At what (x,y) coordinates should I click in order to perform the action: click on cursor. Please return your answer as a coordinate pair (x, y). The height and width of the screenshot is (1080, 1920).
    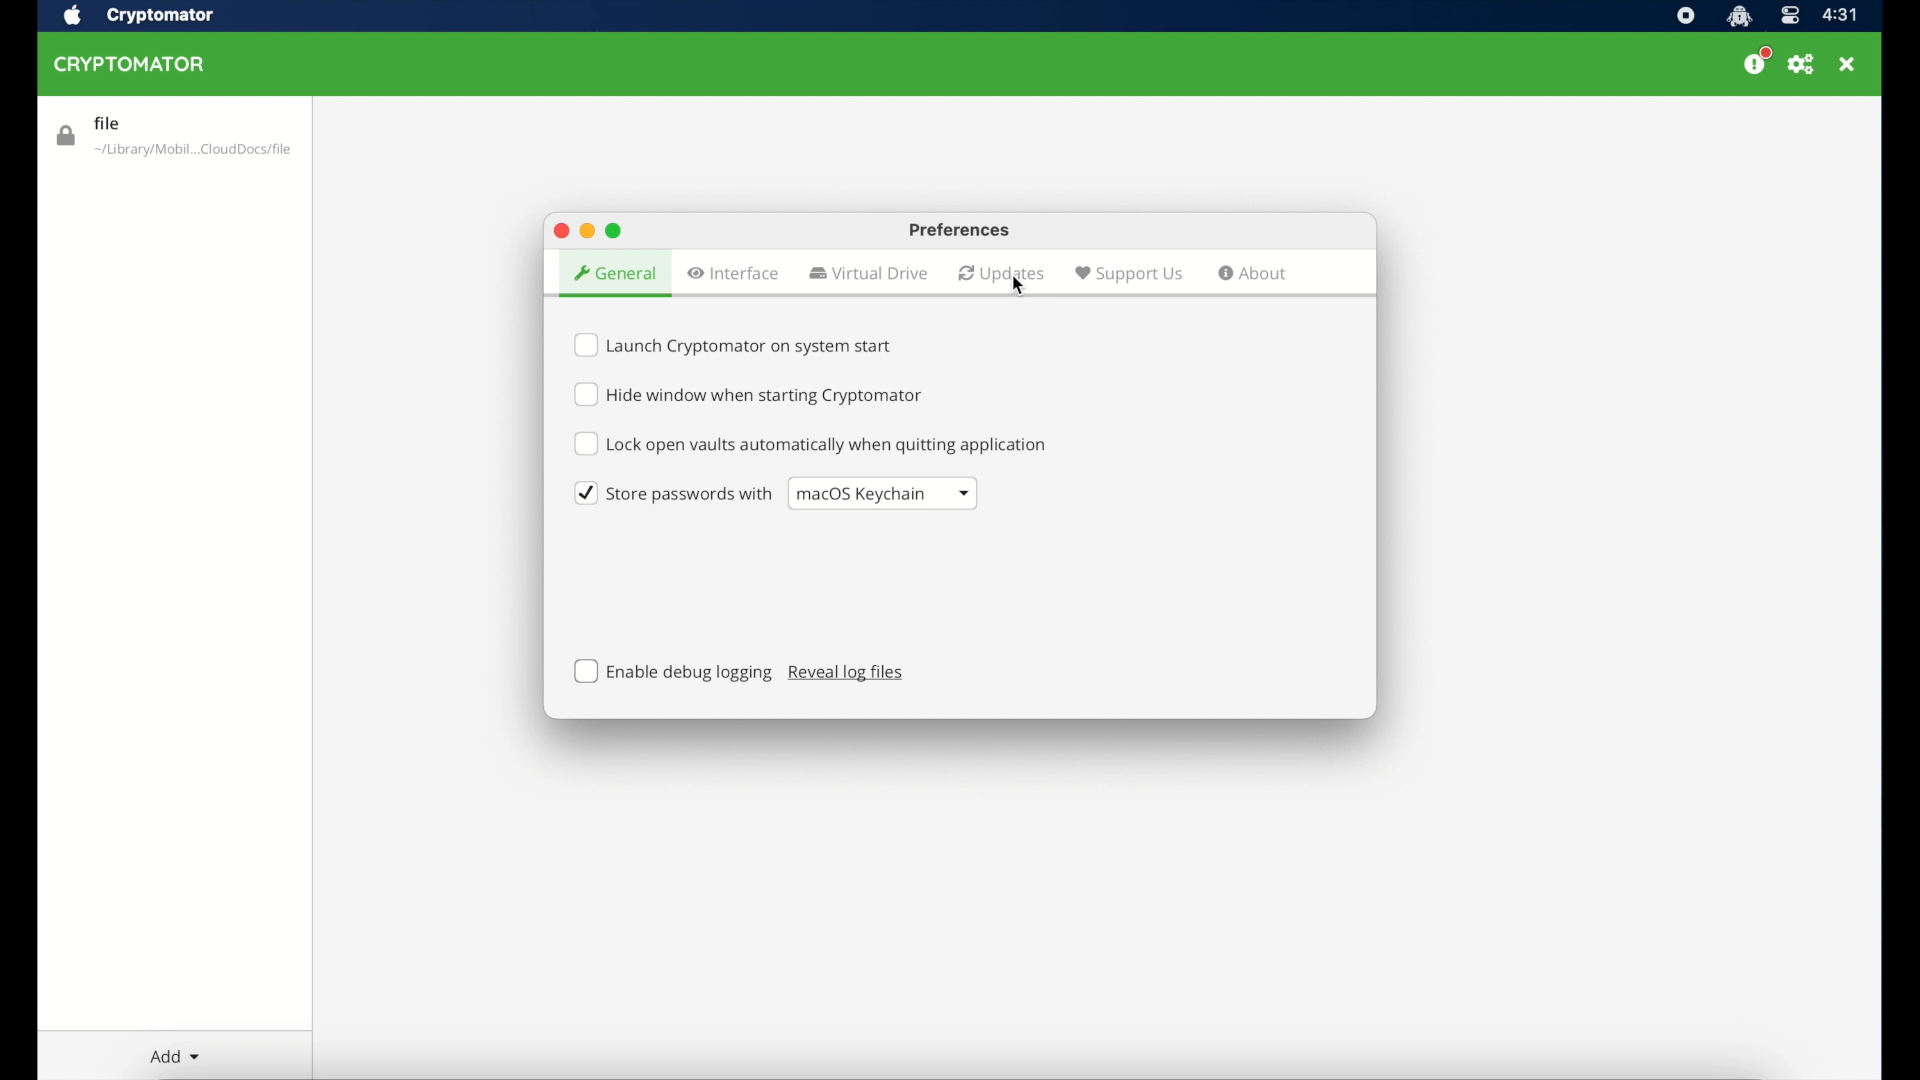
    Looking at the image, I should click on (1014, 285).